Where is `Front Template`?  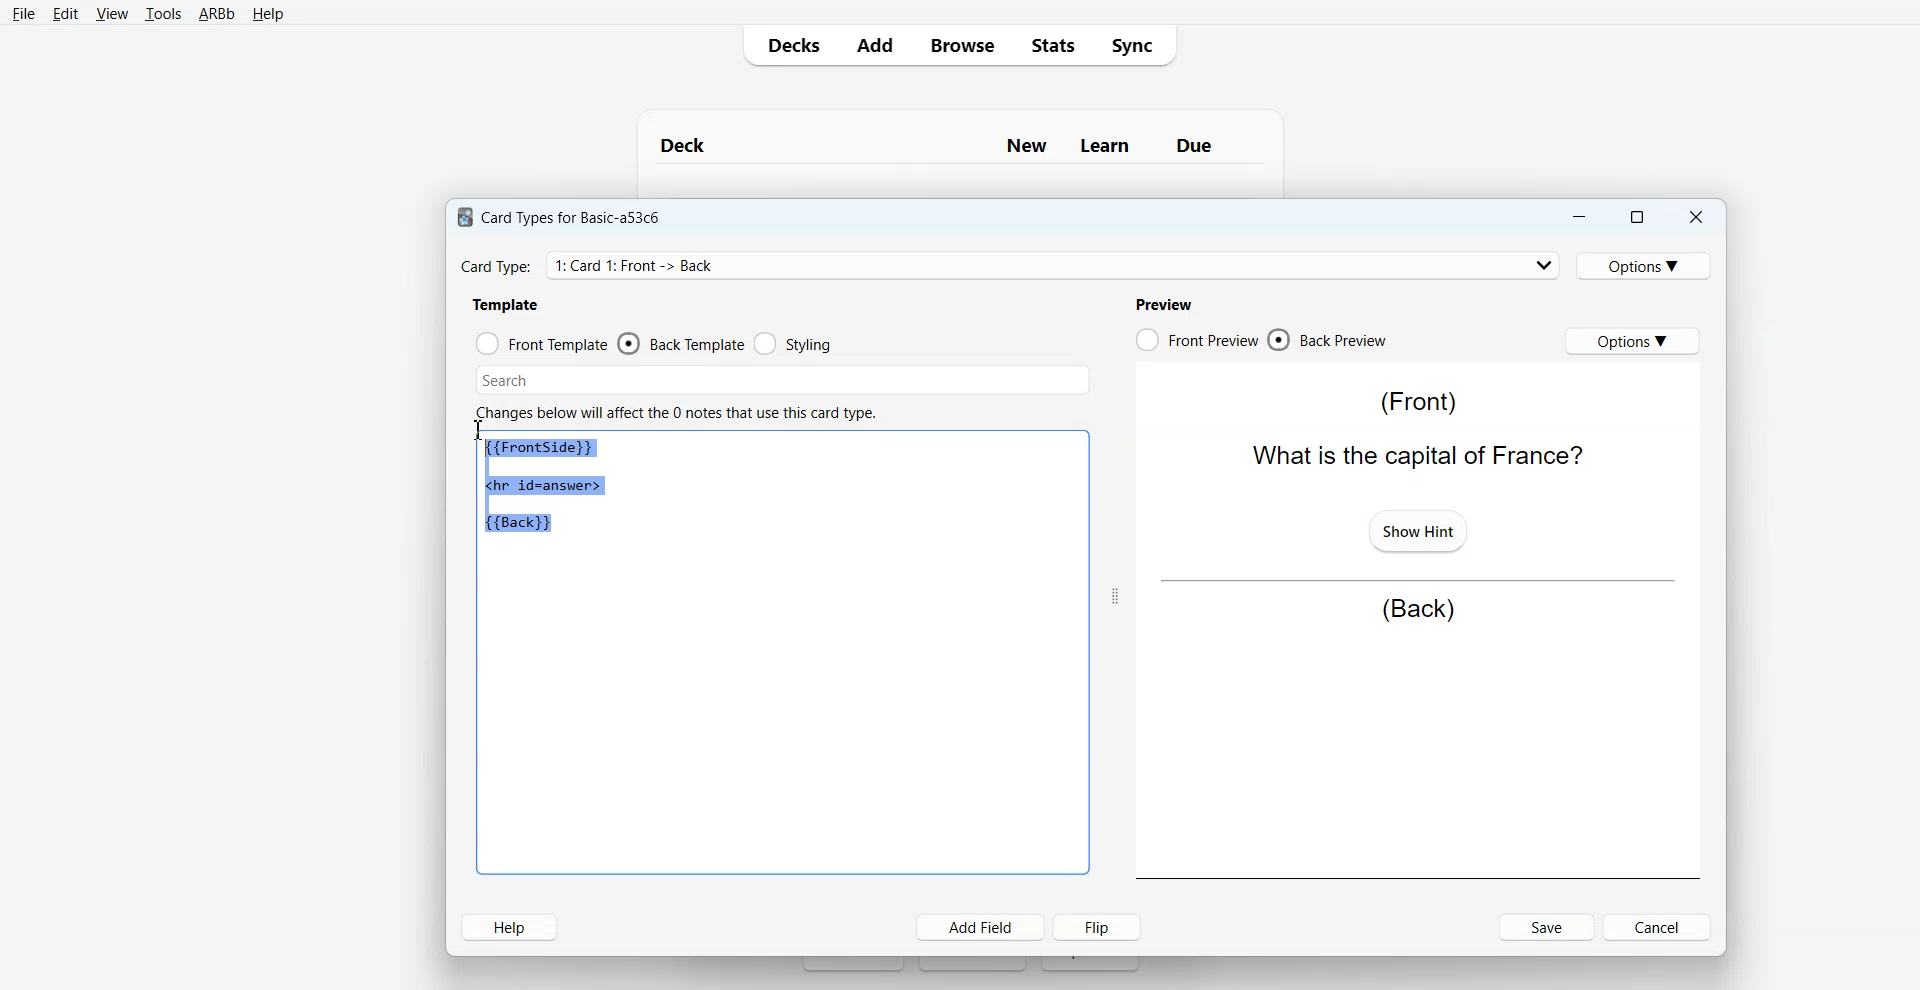 Front Template is located at coordinates (542, 344).